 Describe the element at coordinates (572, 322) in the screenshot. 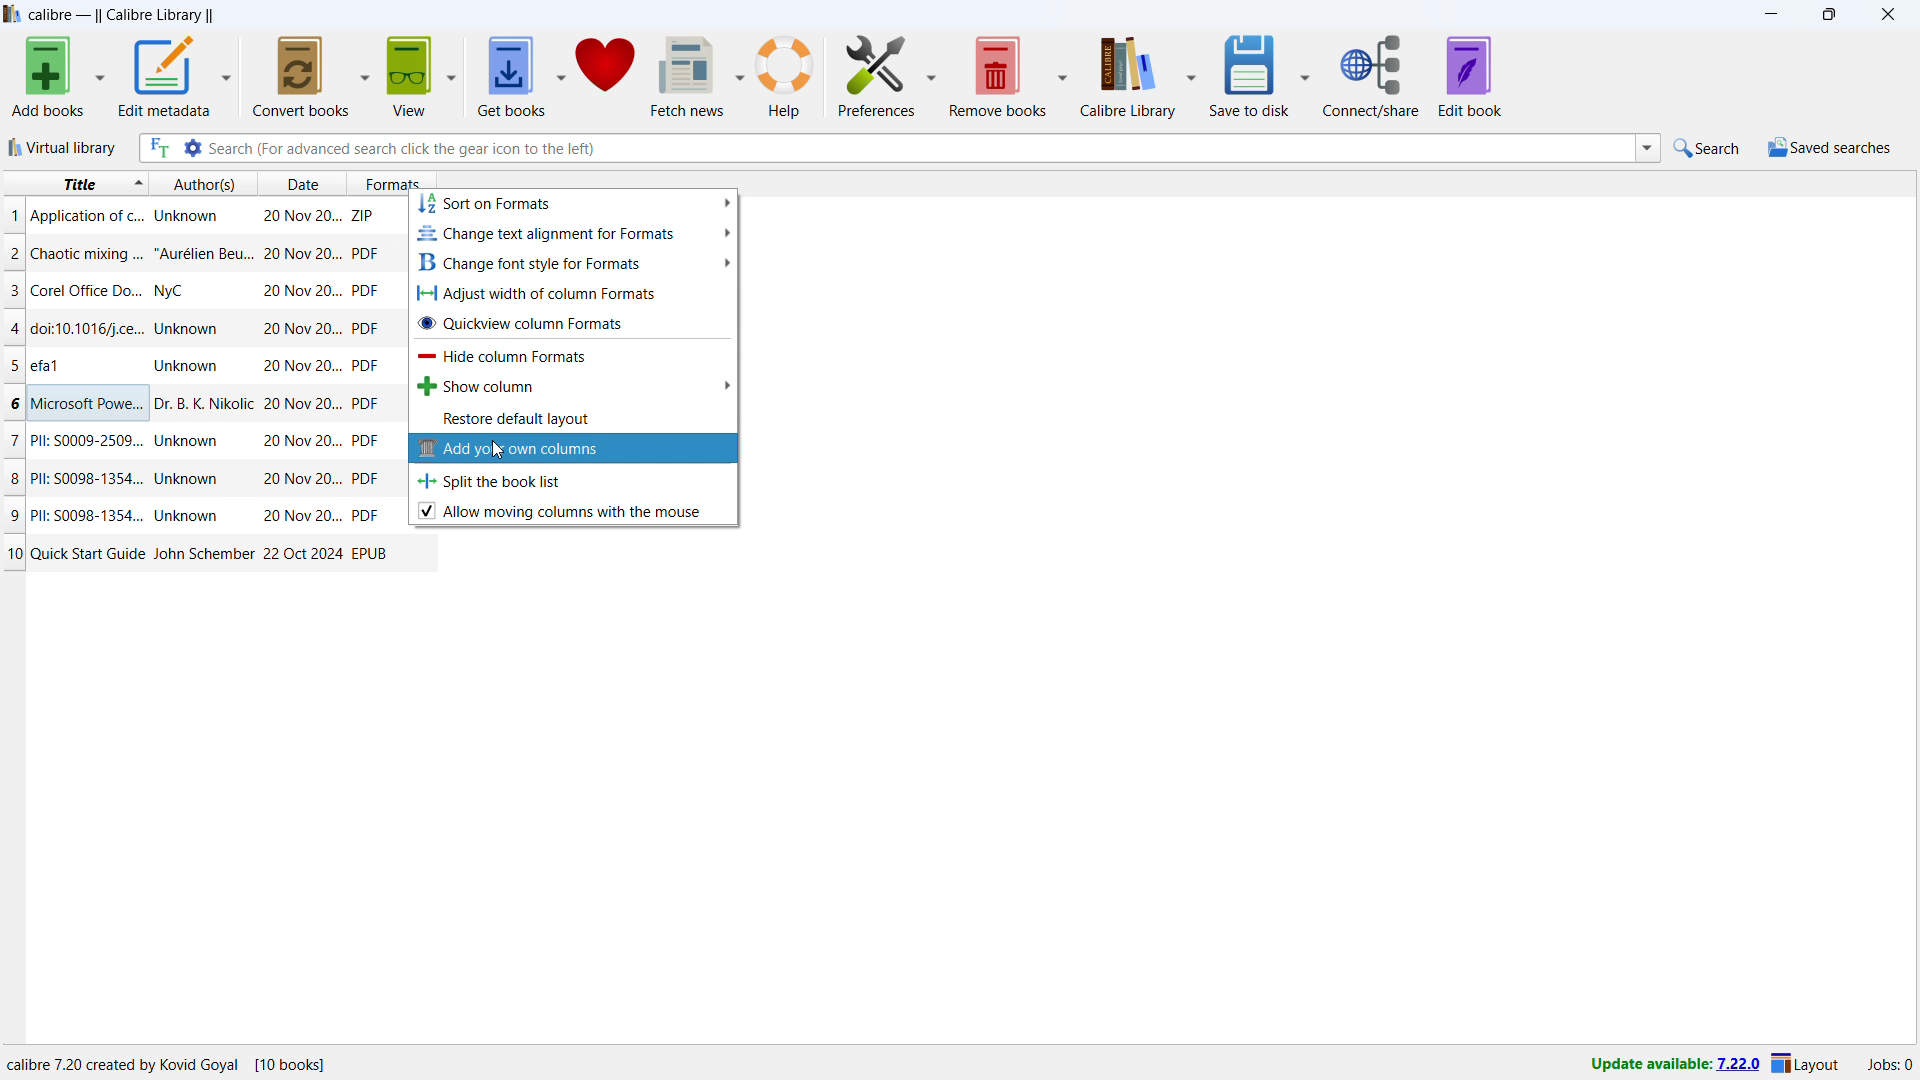

I see `quickview column formats` at that location.